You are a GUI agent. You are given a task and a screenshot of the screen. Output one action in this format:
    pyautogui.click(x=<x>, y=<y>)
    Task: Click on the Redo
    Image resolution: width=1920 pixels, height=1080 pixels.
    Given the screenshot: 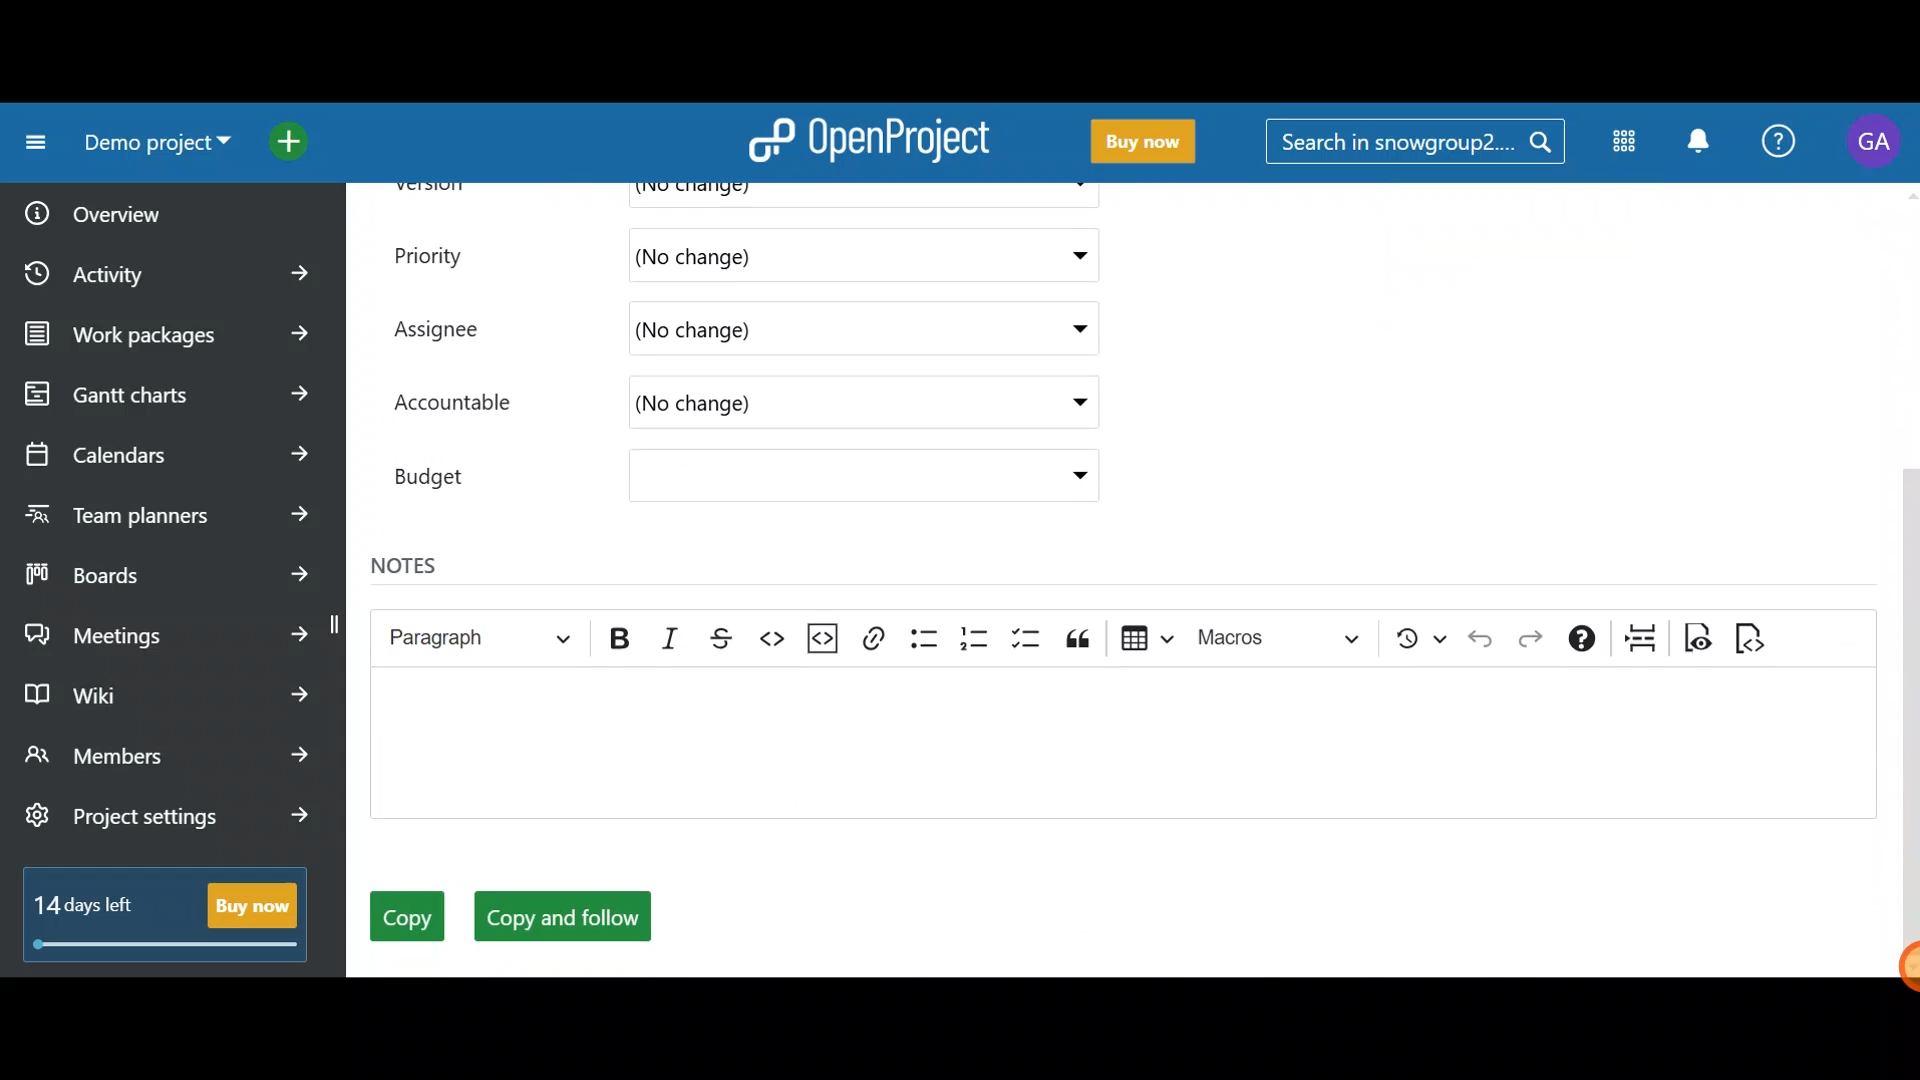 What is the action you would take?
    pyautogui.click(x=1531, y=643)
    